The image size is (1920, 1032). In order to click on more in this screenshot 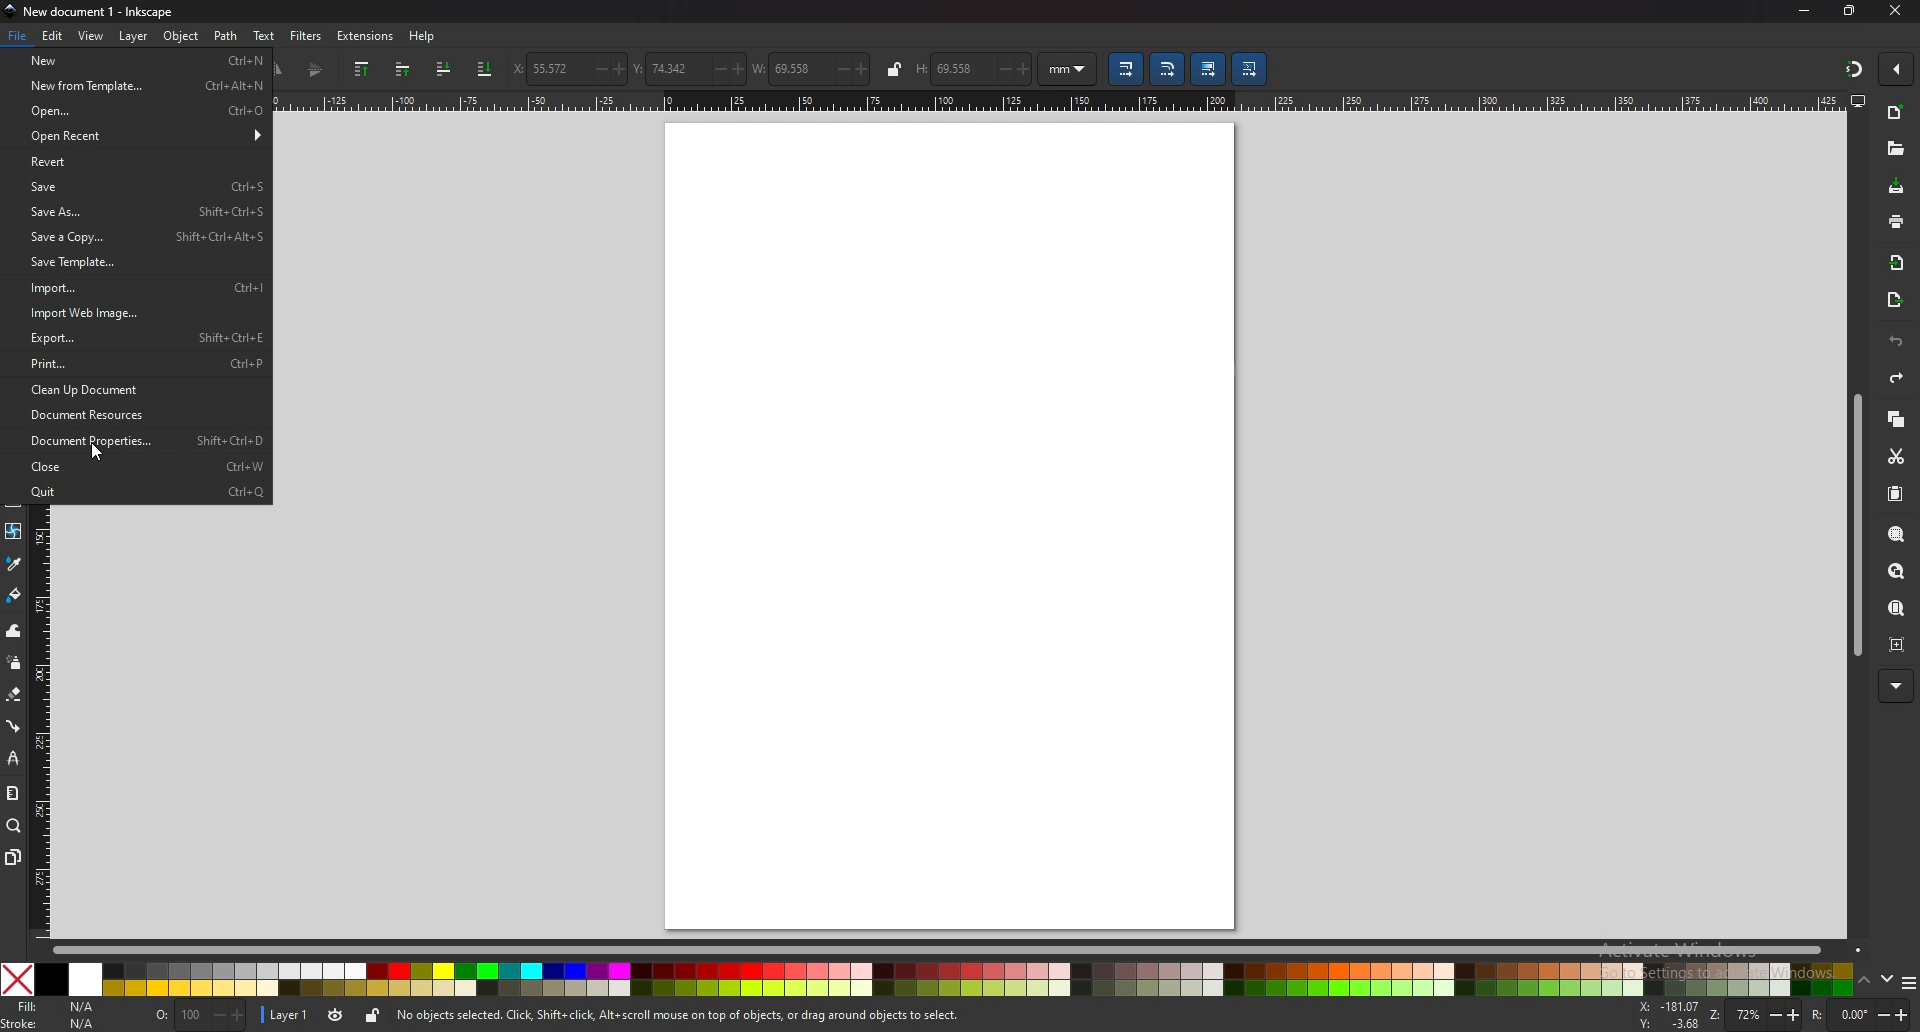, I will do `click(1896, 688)`.